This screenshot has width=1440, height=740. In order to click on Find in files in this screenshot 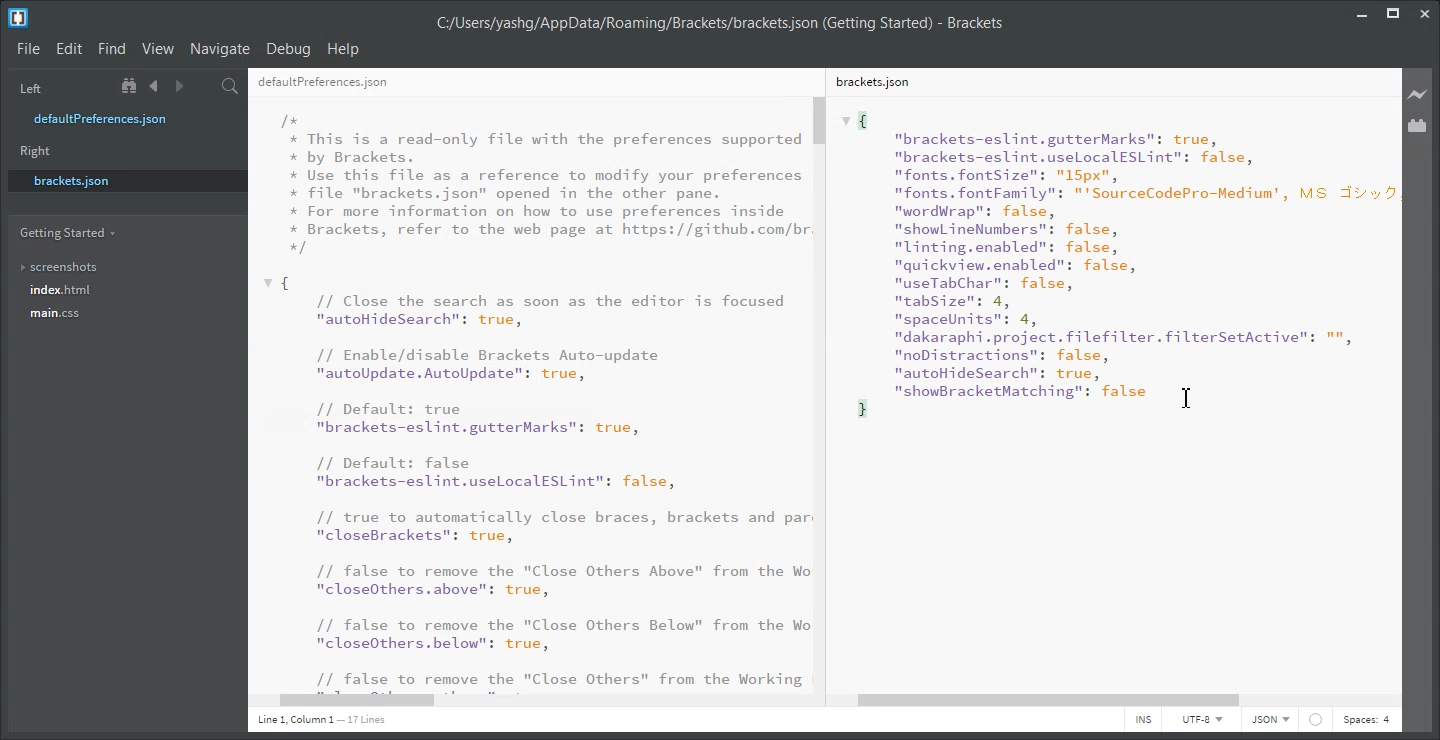, I will do `click(231, 86)`.